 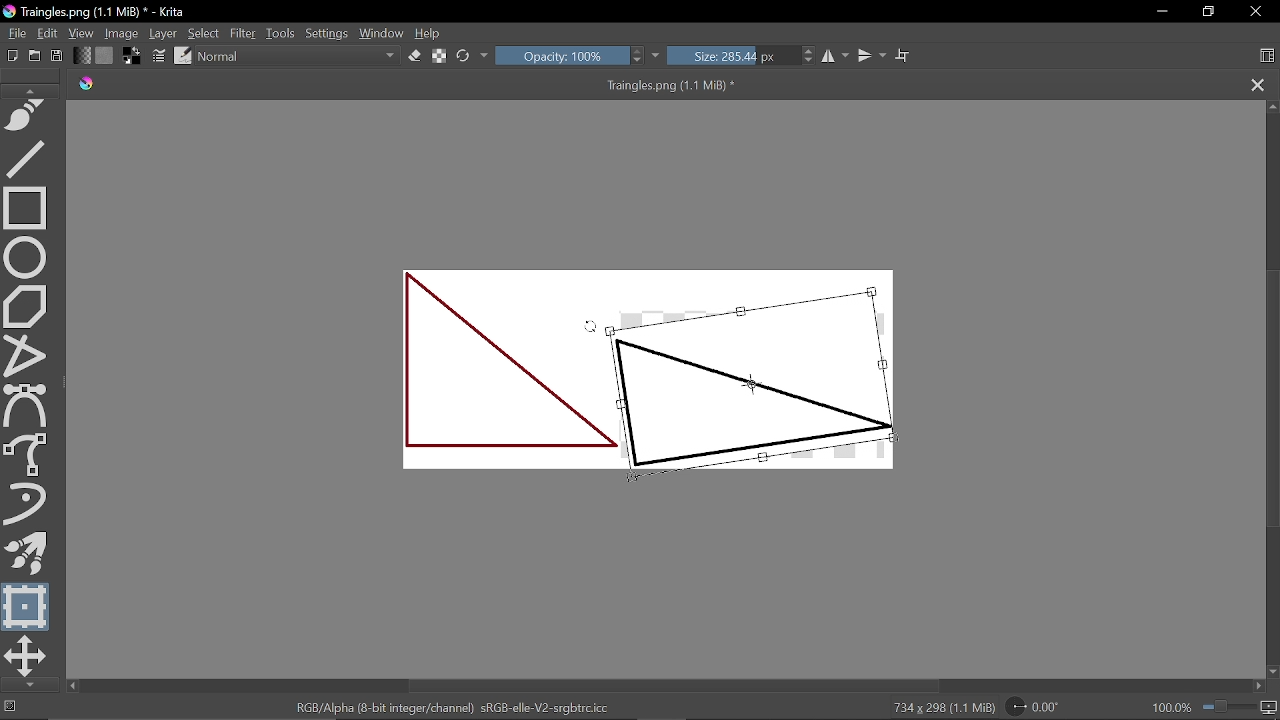 What do you see at coordinates (29, 353) in the screenshot?
I see `Polyline tool` at bounding box center [29, 353].